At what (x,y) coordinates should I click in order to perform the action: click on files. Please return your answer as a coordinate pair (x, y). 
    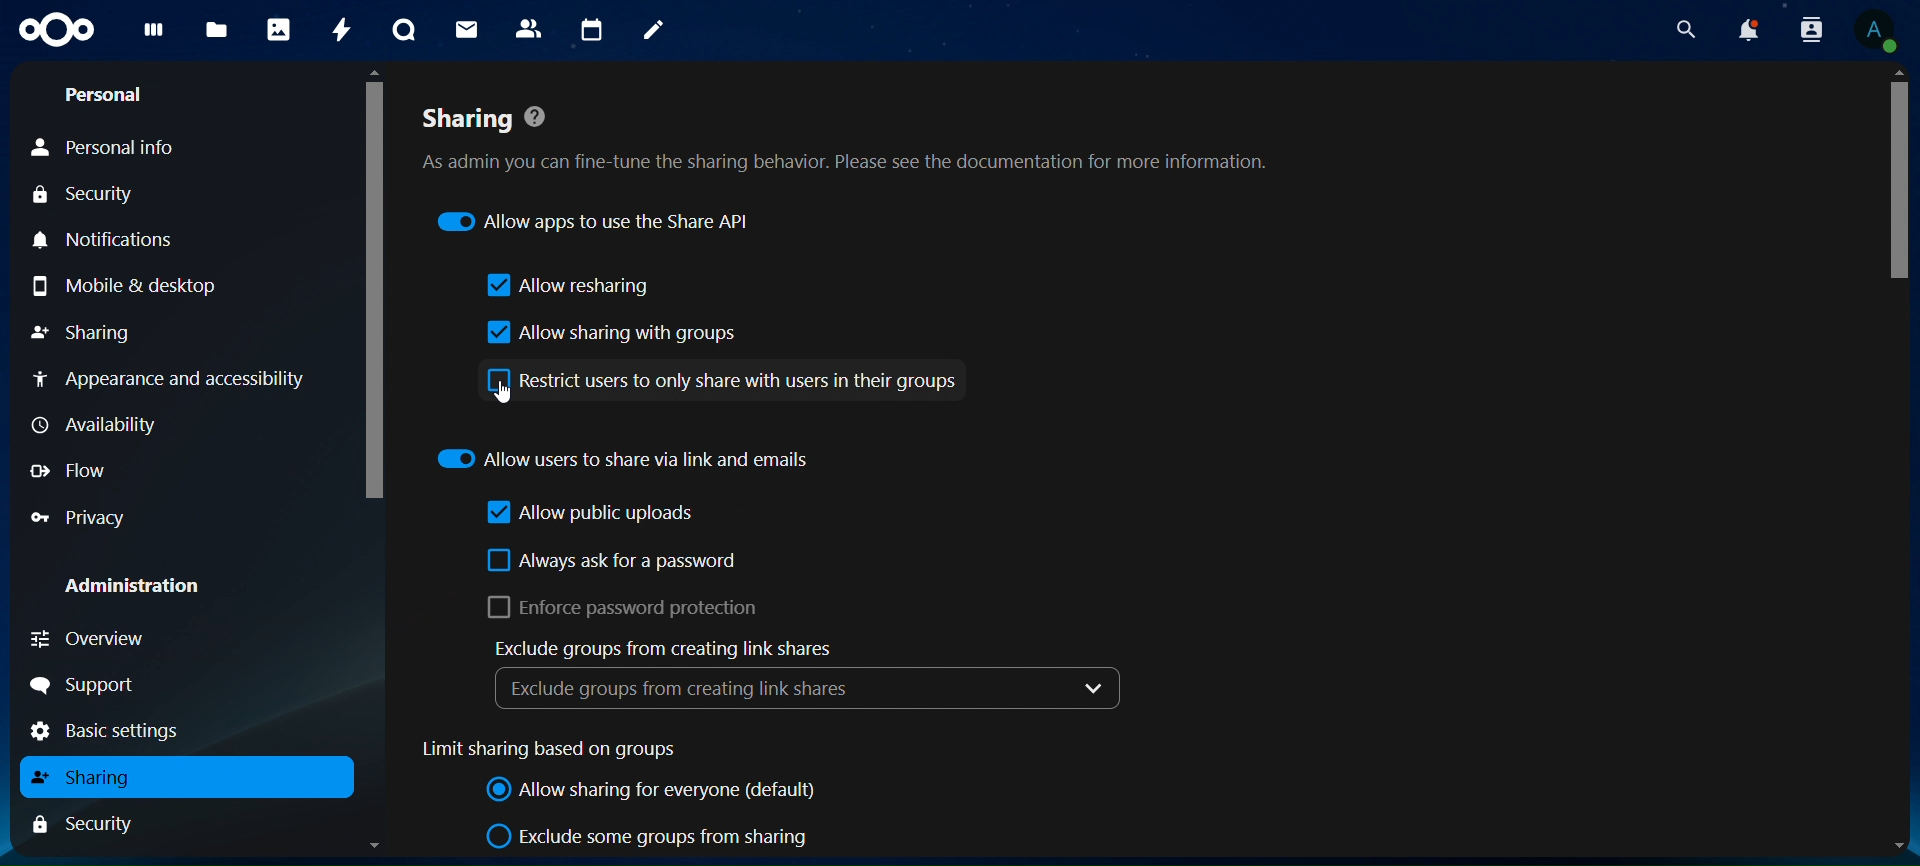
    Looking at the image, I should click on (215, 32).